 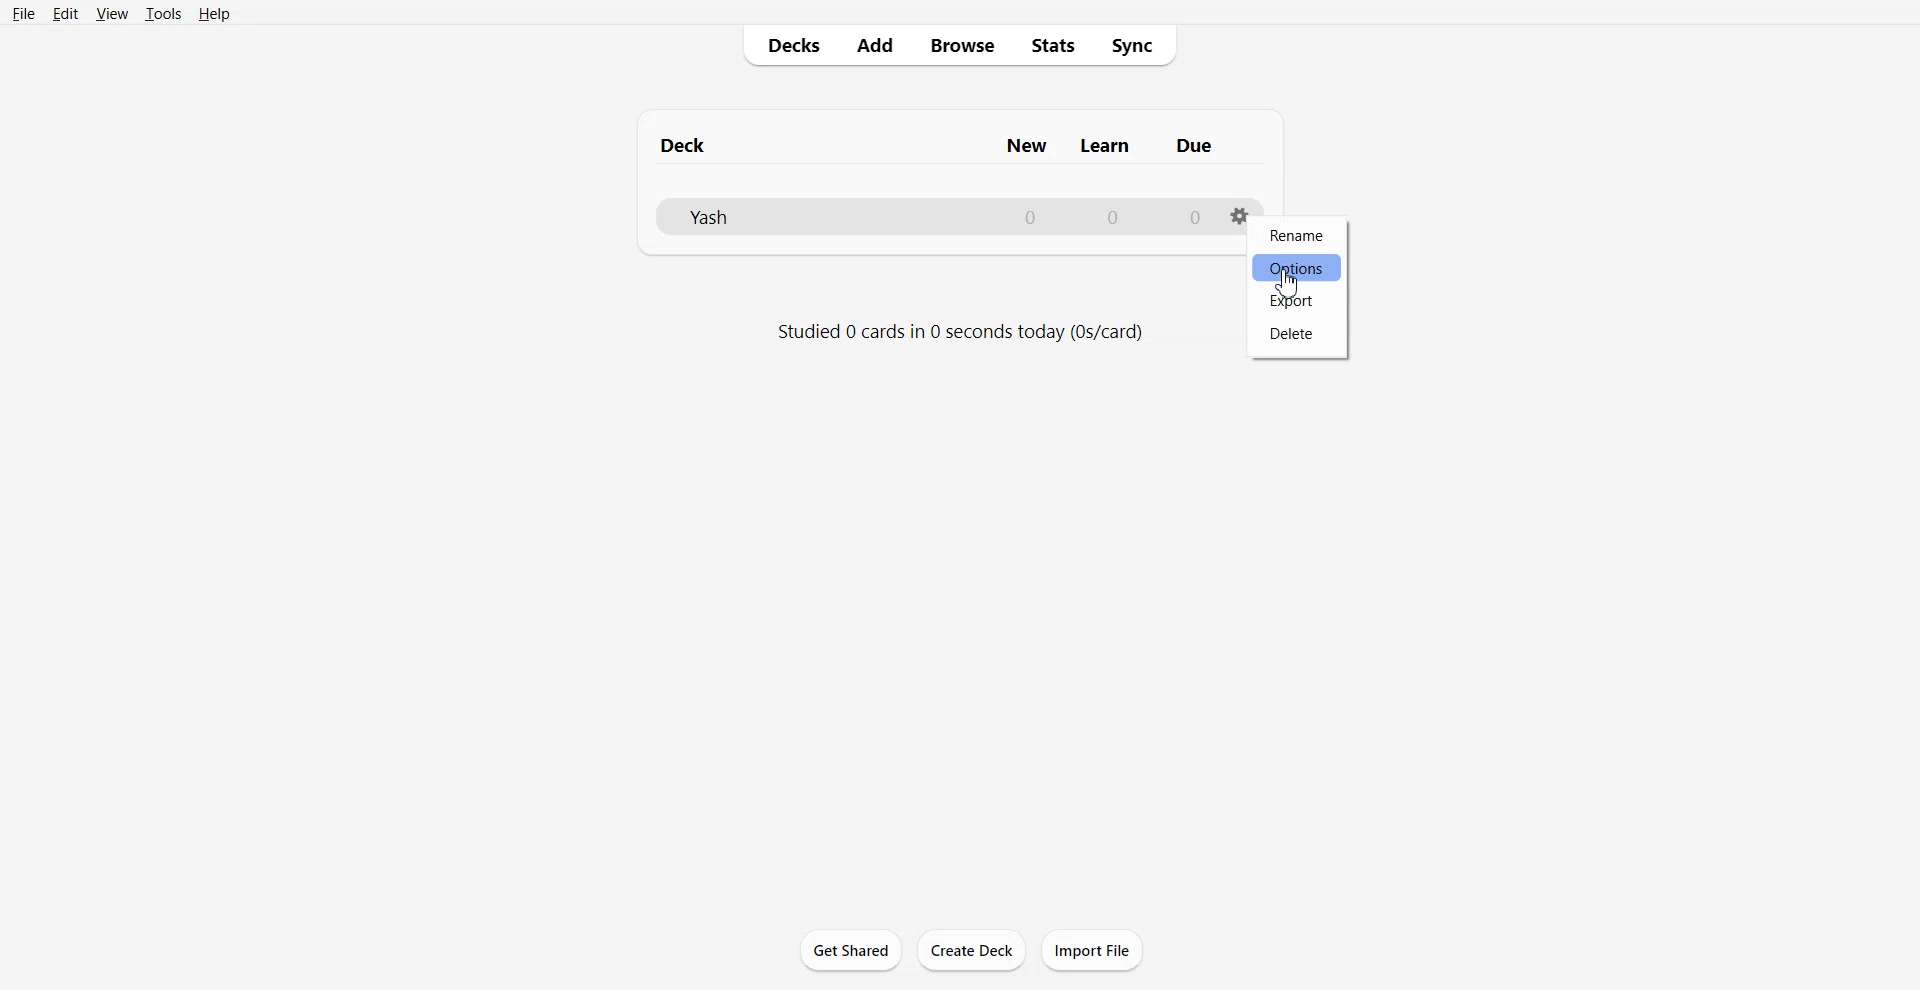 I want to click on Sync, so click(x=1134, y=44).